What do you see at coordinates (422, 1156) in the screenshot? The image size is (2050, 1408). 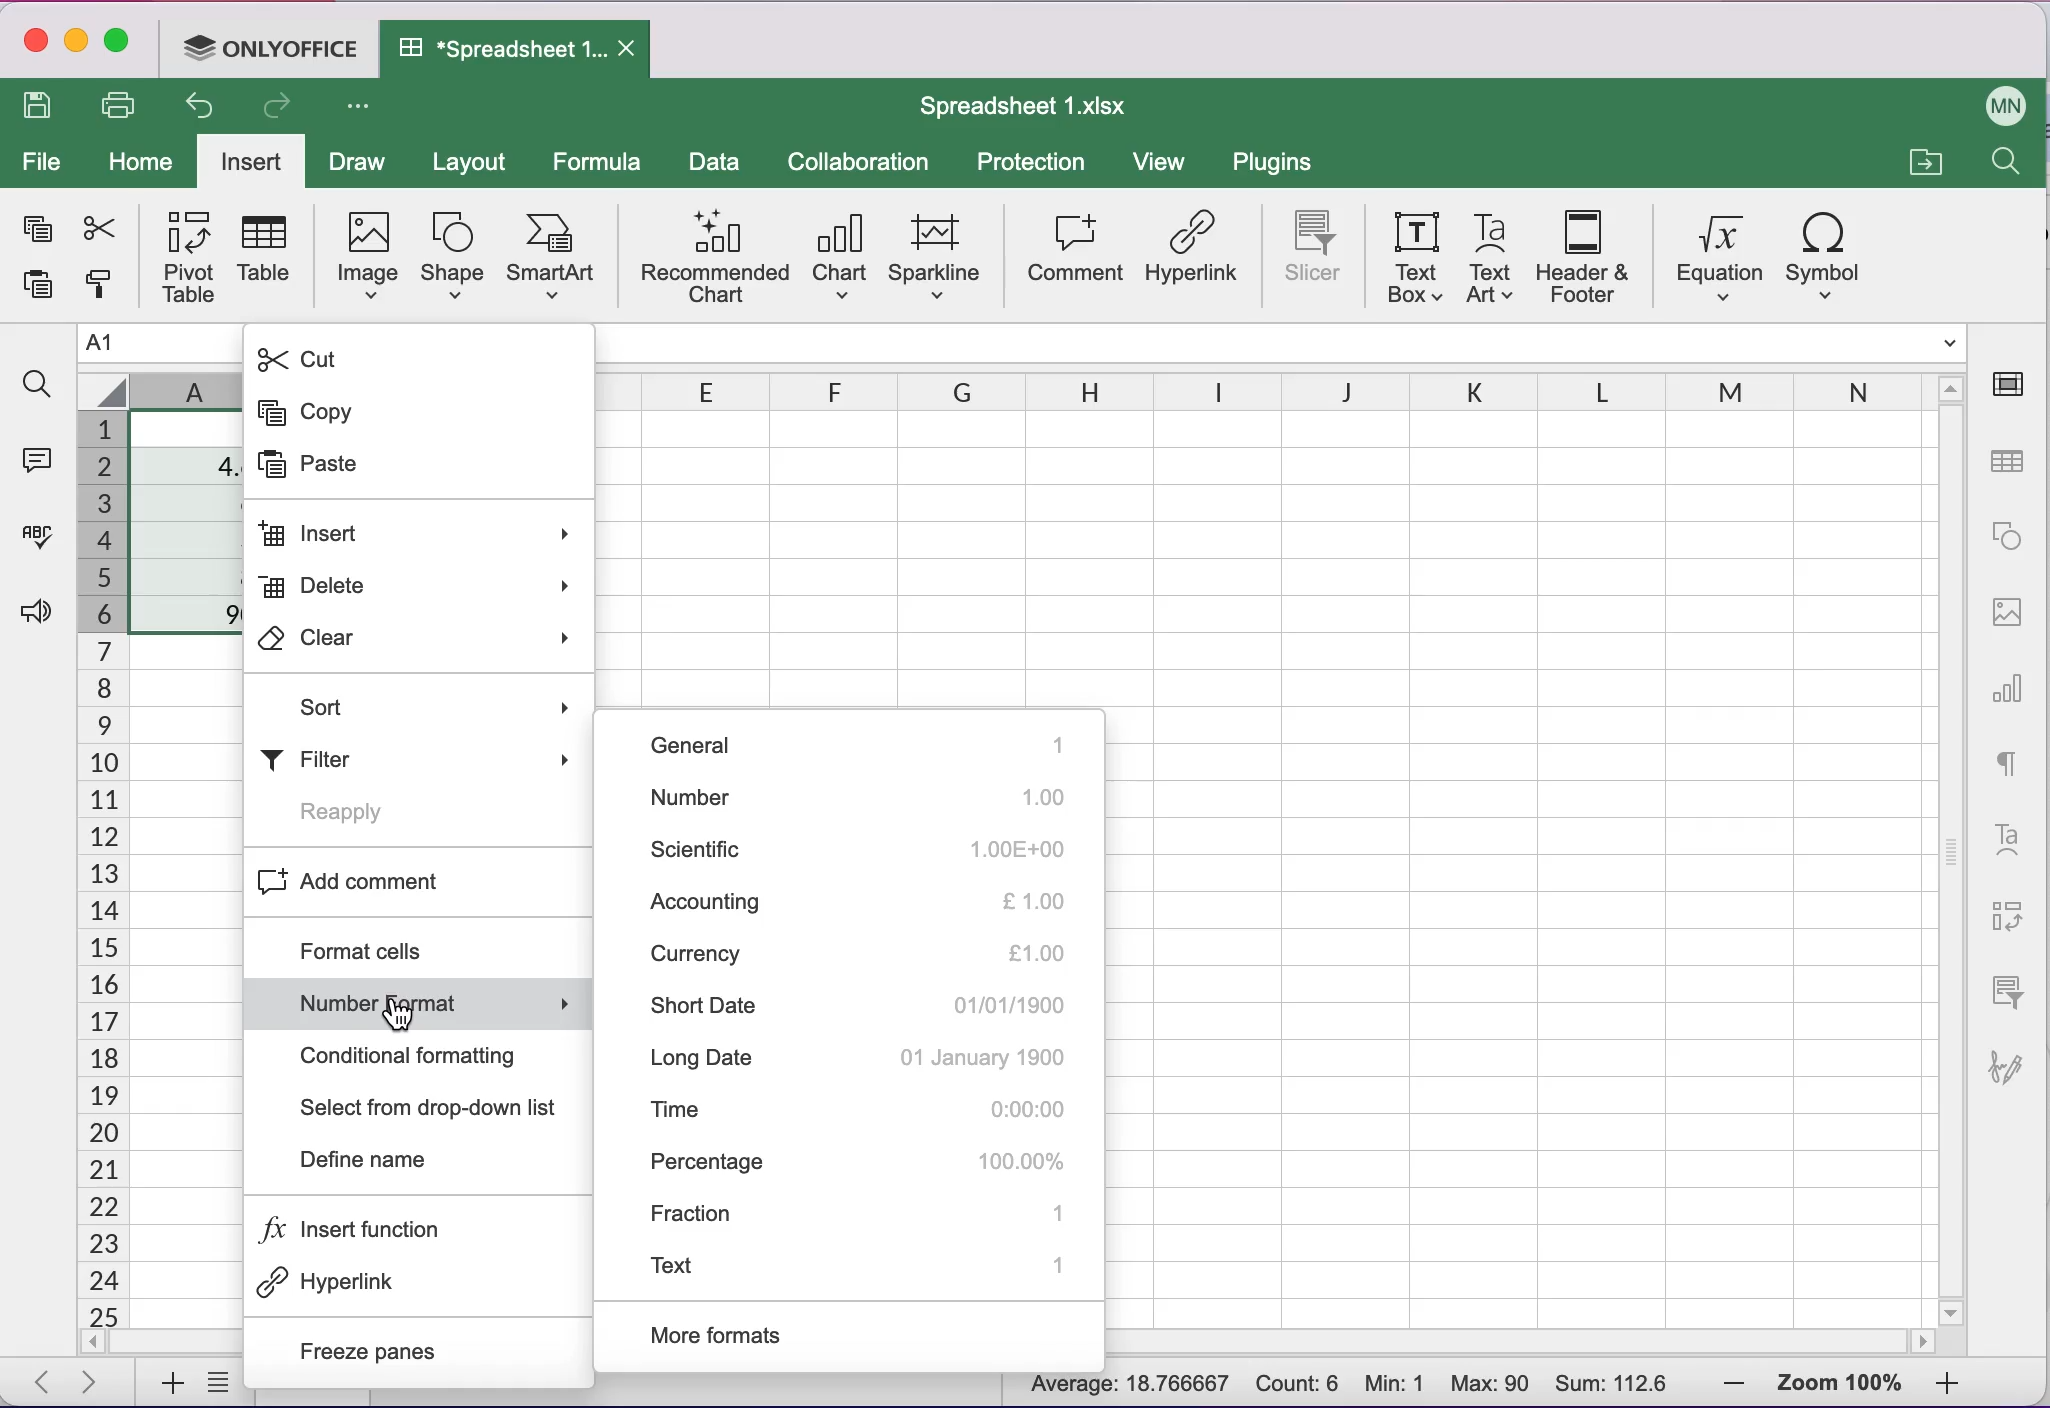 I see `Define name` at bounding box center [422, 1156].